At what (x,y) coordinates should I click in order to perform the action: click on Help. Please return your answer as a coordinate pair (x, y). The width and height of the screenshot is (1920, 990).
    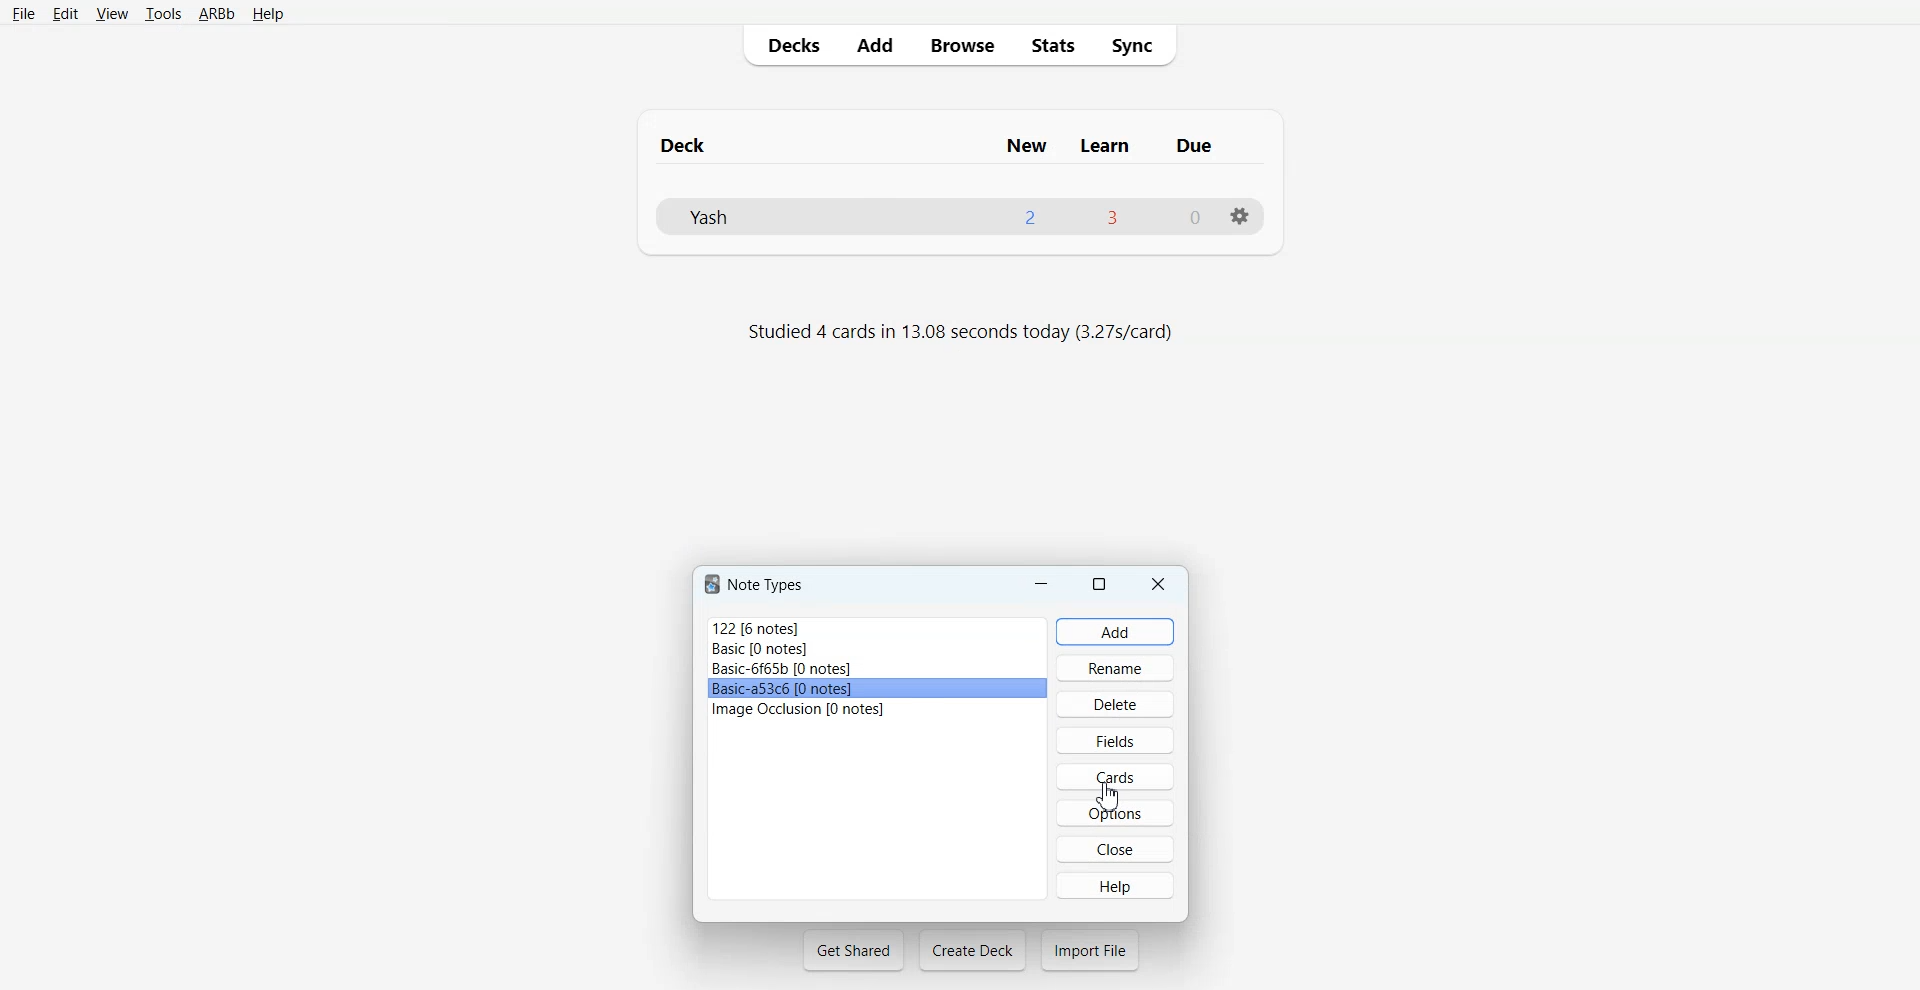
    Looking at the image, I should click on (1115, 885).